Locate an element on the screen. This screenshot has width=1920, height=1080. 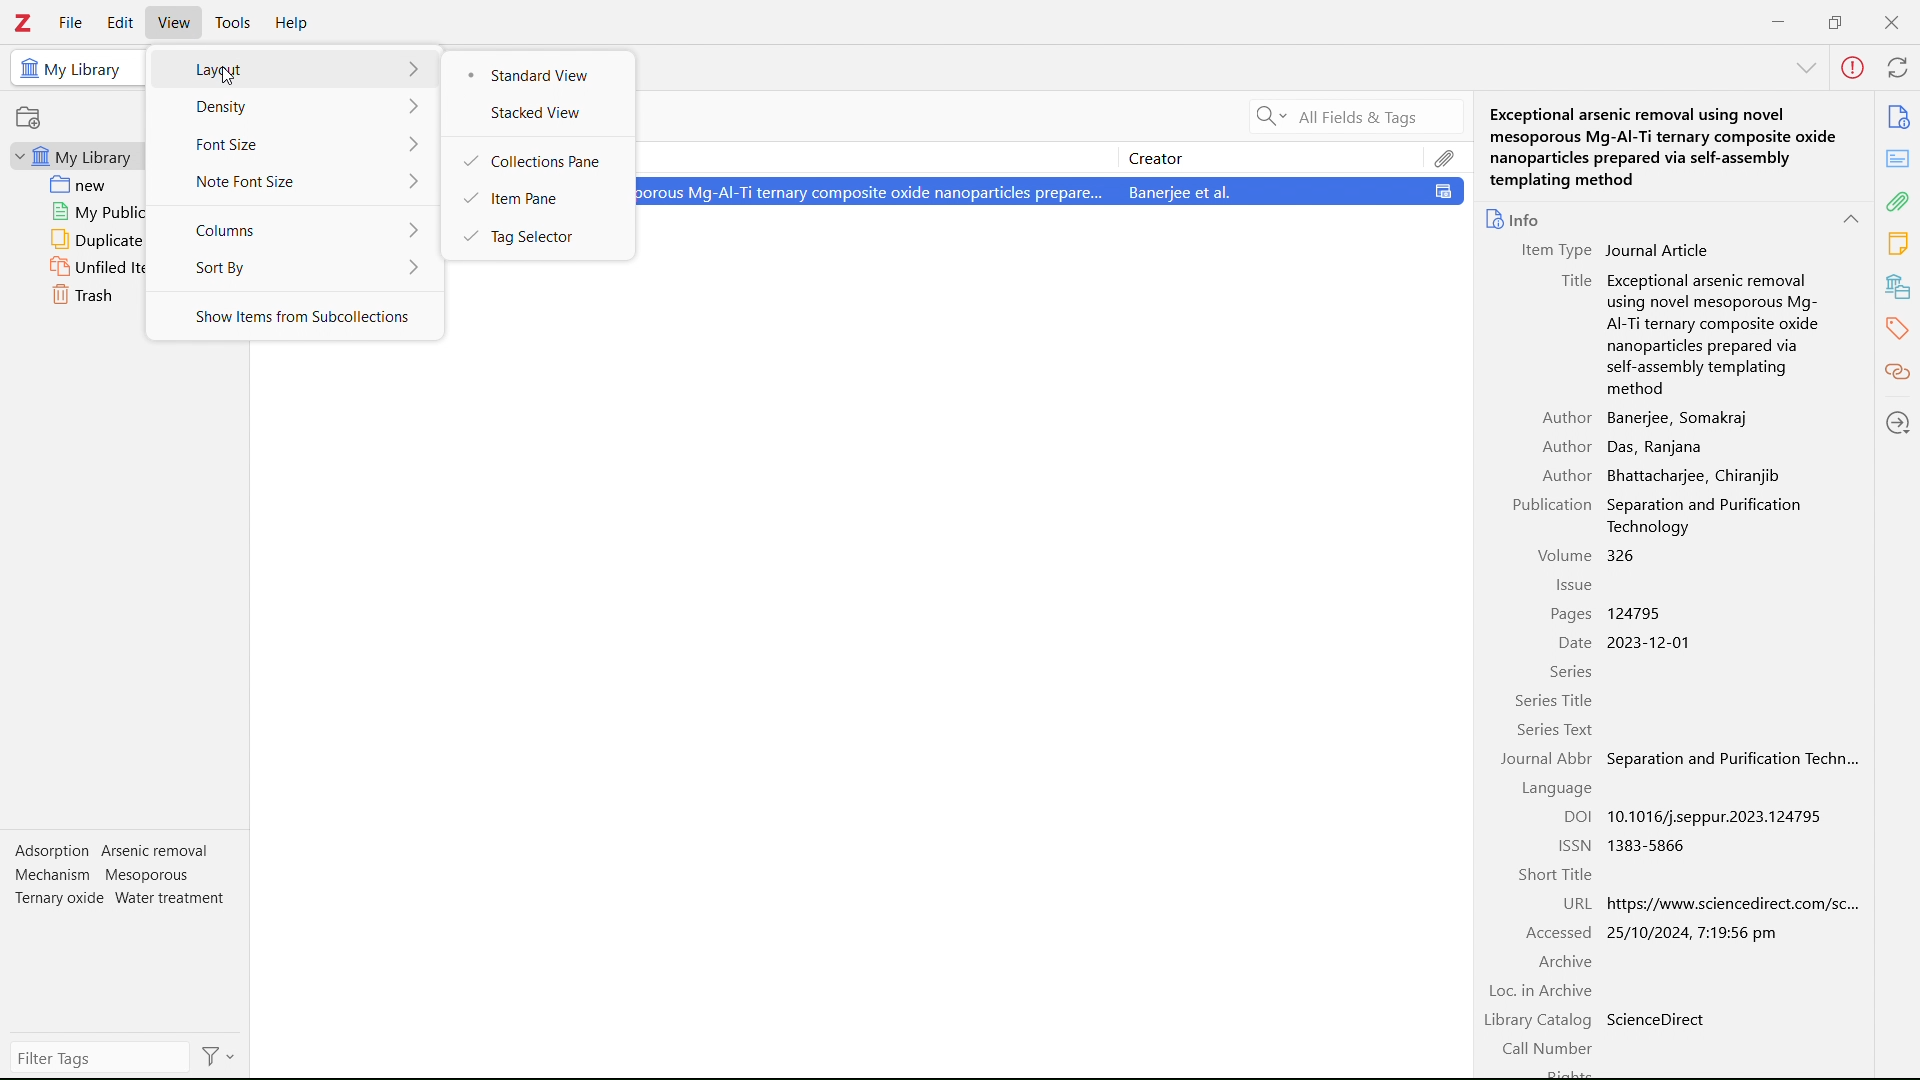
error in sync is located at coordinates (1853, 68).